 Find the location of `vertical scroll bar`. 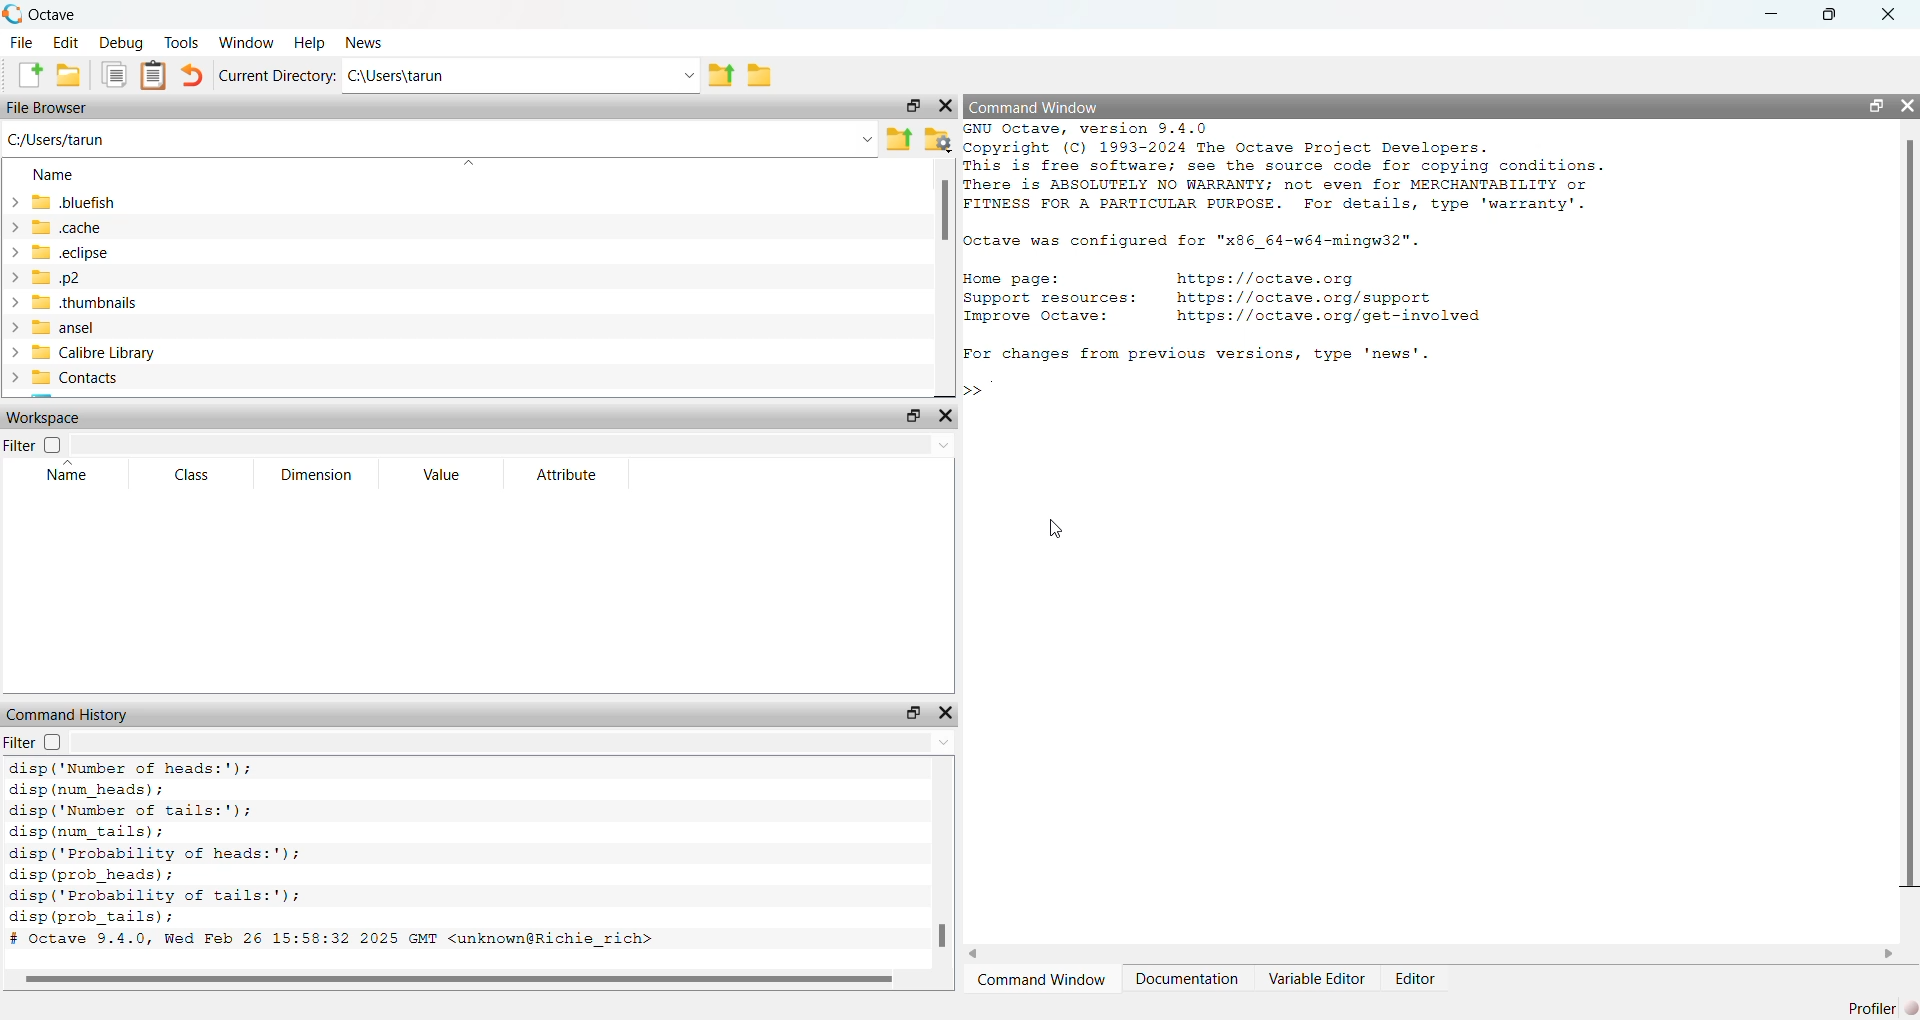

vertical scroll bar is located at coordinates (944, 278).